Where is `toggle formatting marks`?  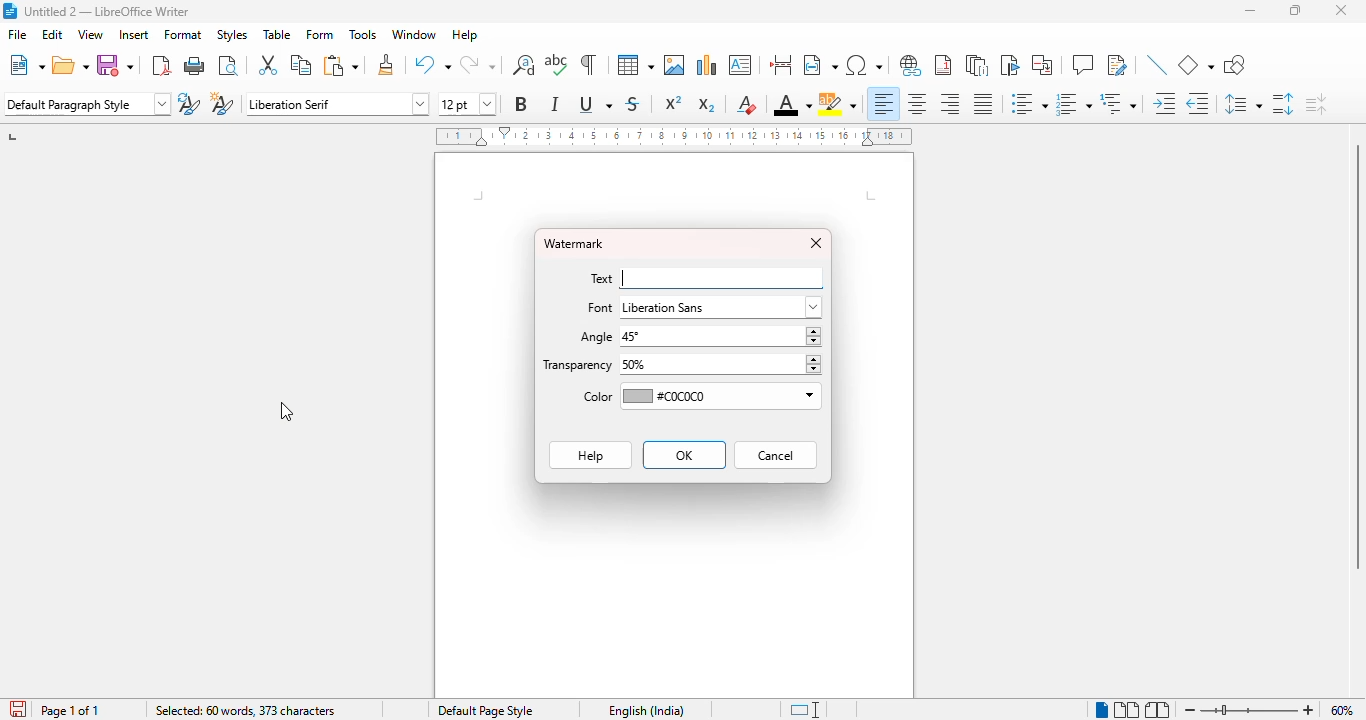 toggle formatting marks is located at coordinates (587, 64).